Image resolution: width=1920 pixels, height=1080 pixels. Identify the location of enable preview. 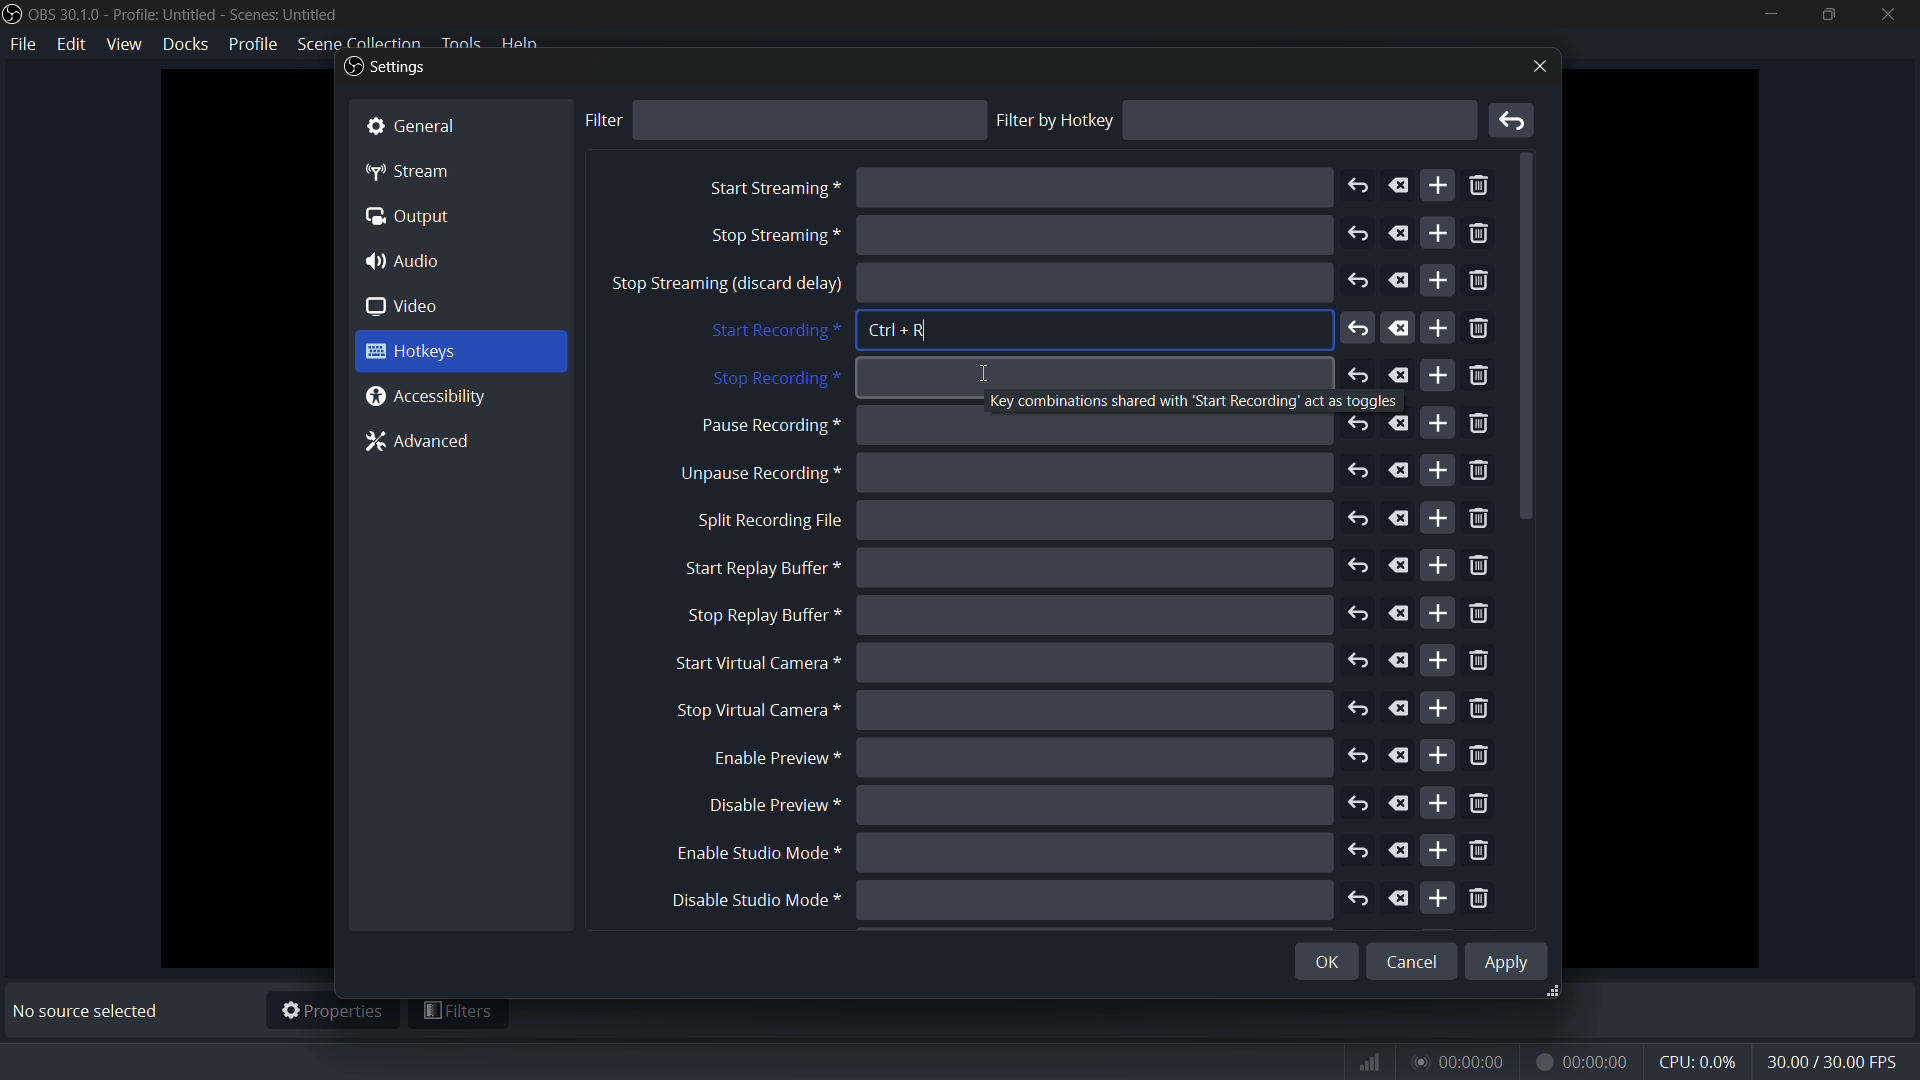
(769, 759).